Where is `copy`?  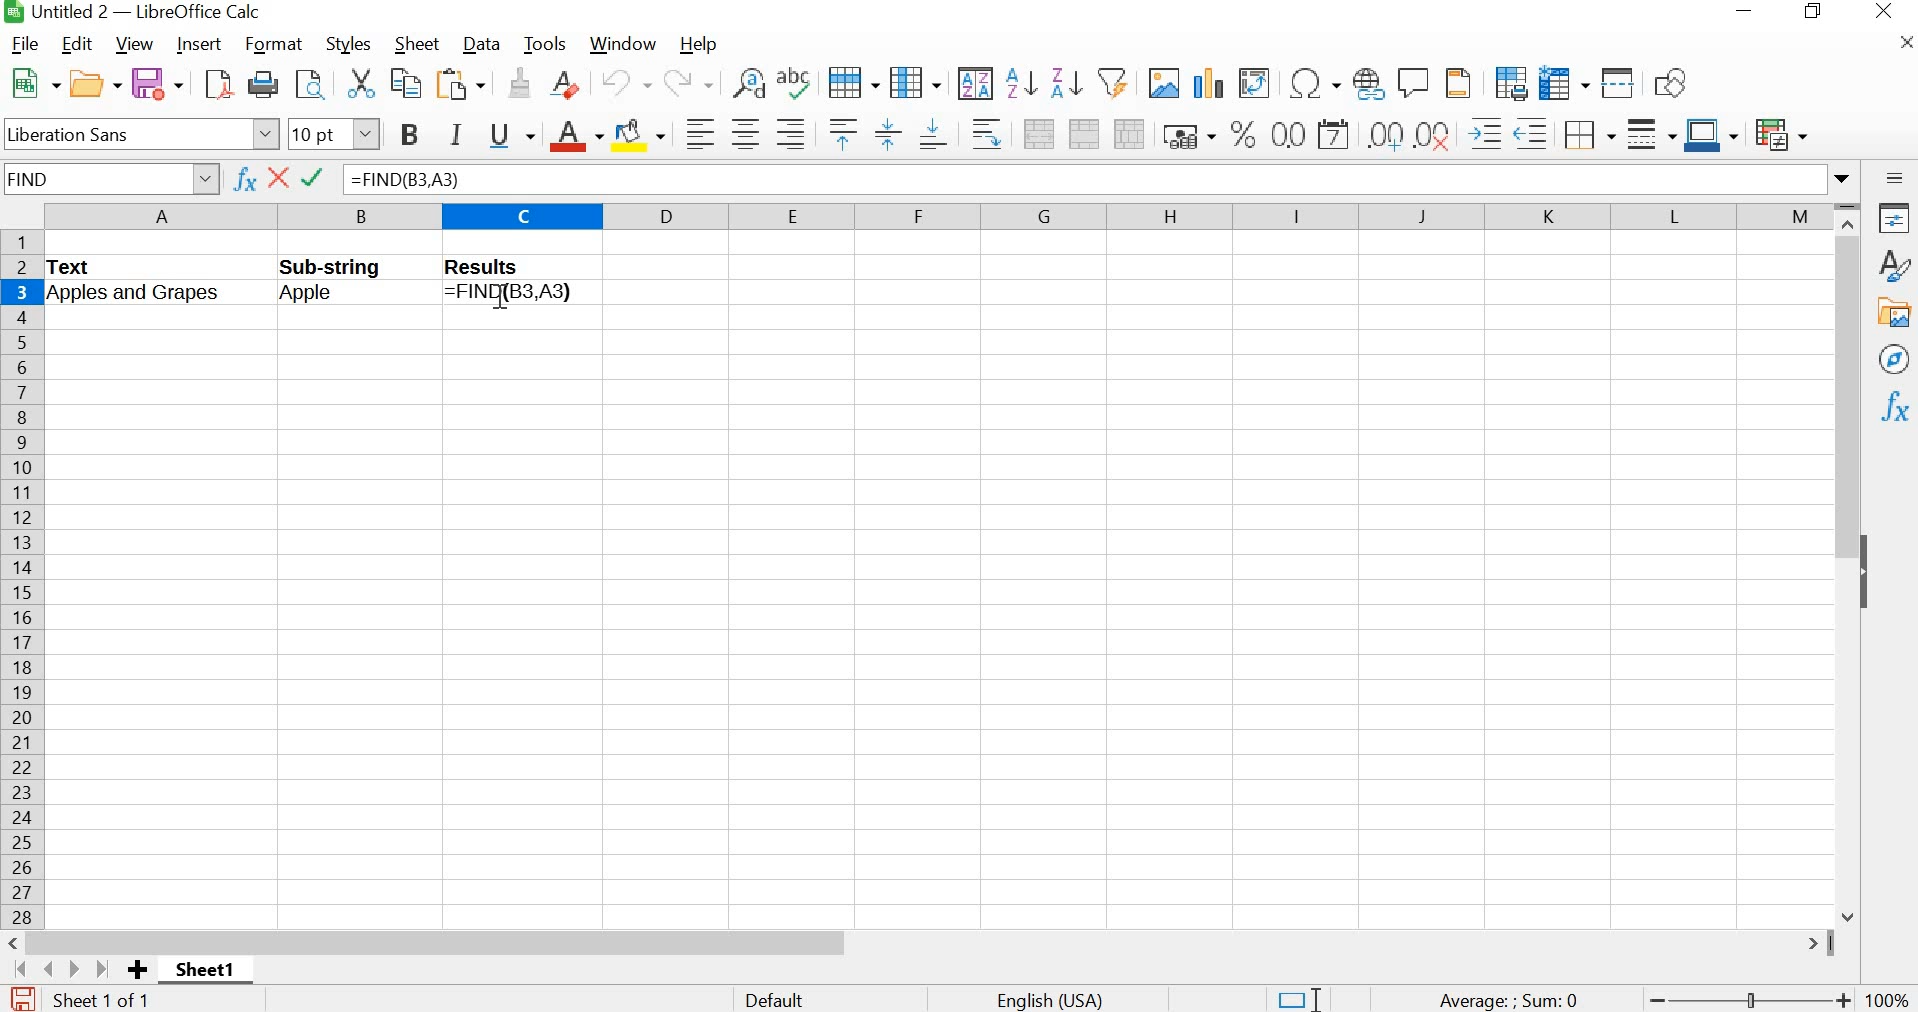
copy is located at coordinates (403, 82).